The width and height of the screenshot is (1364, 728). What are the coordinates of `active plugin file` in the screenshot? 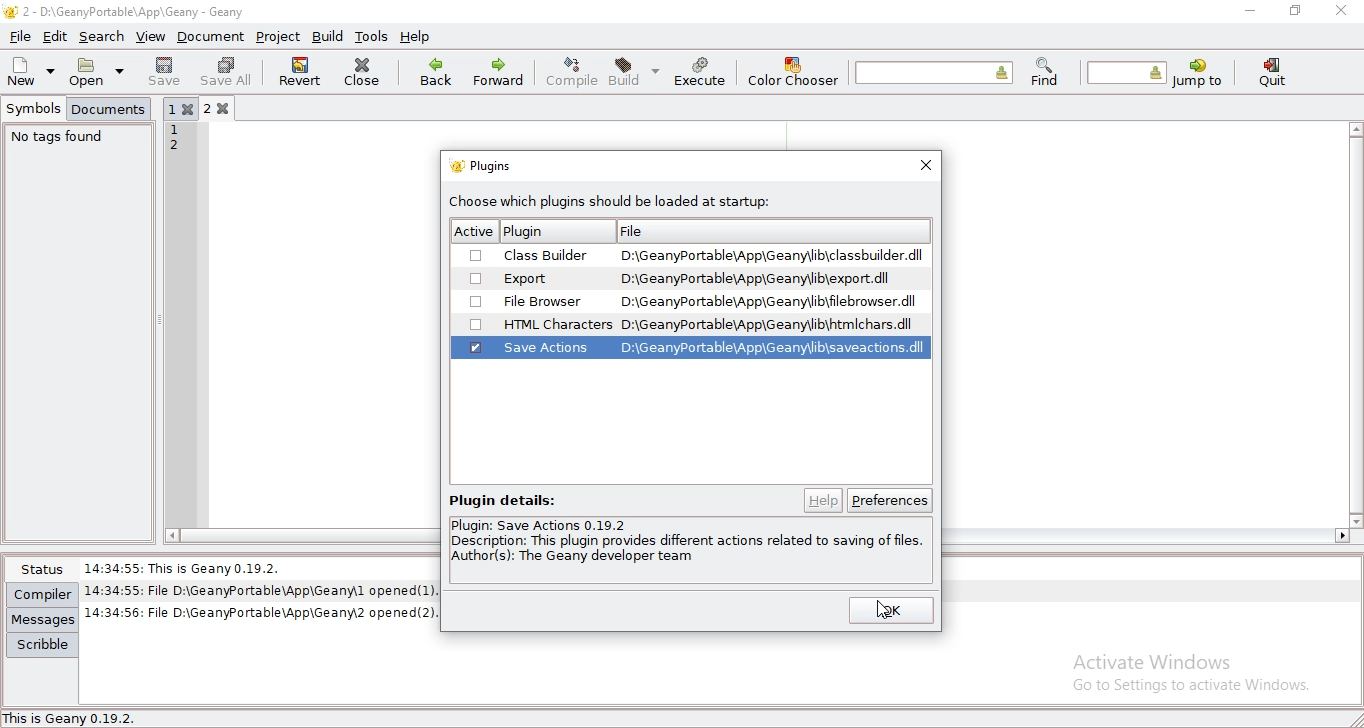 It's located at (553, 231).